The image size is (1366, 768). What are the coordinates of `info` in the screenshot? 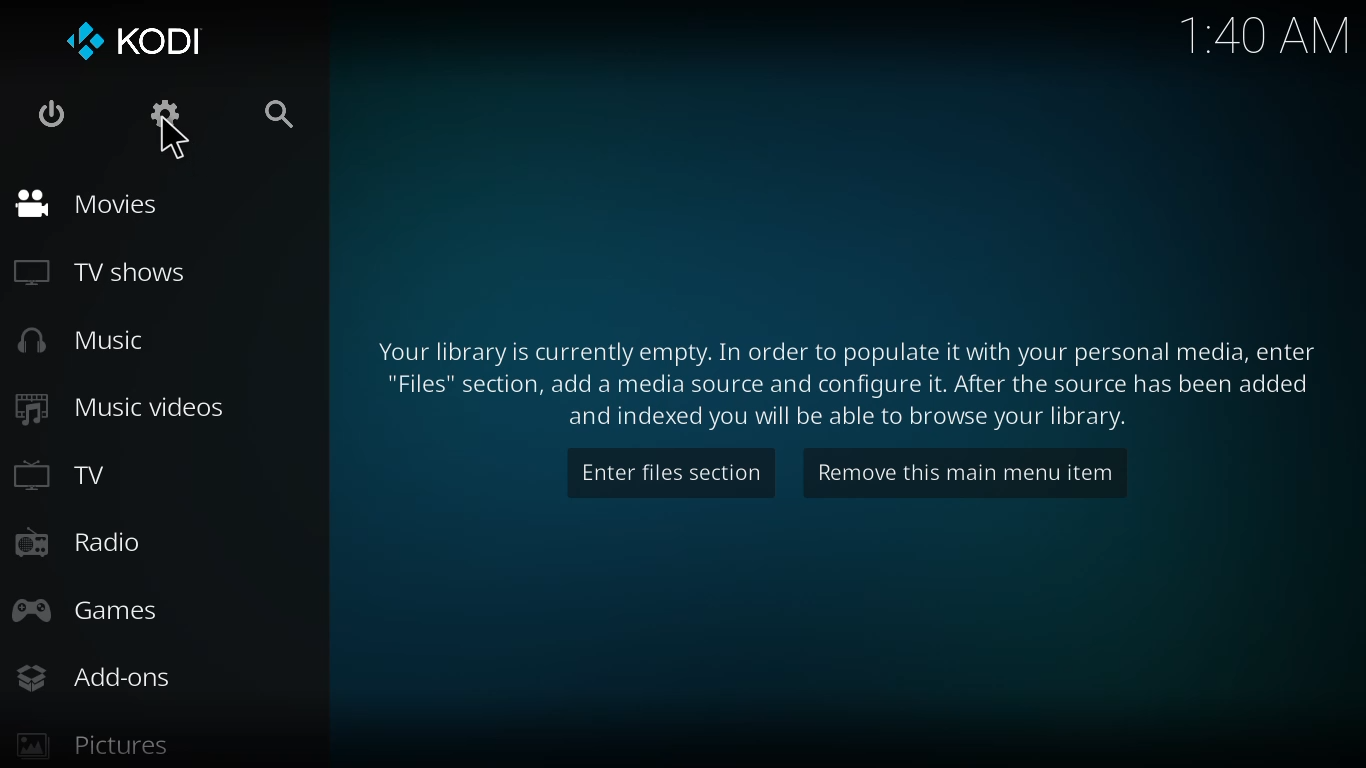 It's located at (848, 384).